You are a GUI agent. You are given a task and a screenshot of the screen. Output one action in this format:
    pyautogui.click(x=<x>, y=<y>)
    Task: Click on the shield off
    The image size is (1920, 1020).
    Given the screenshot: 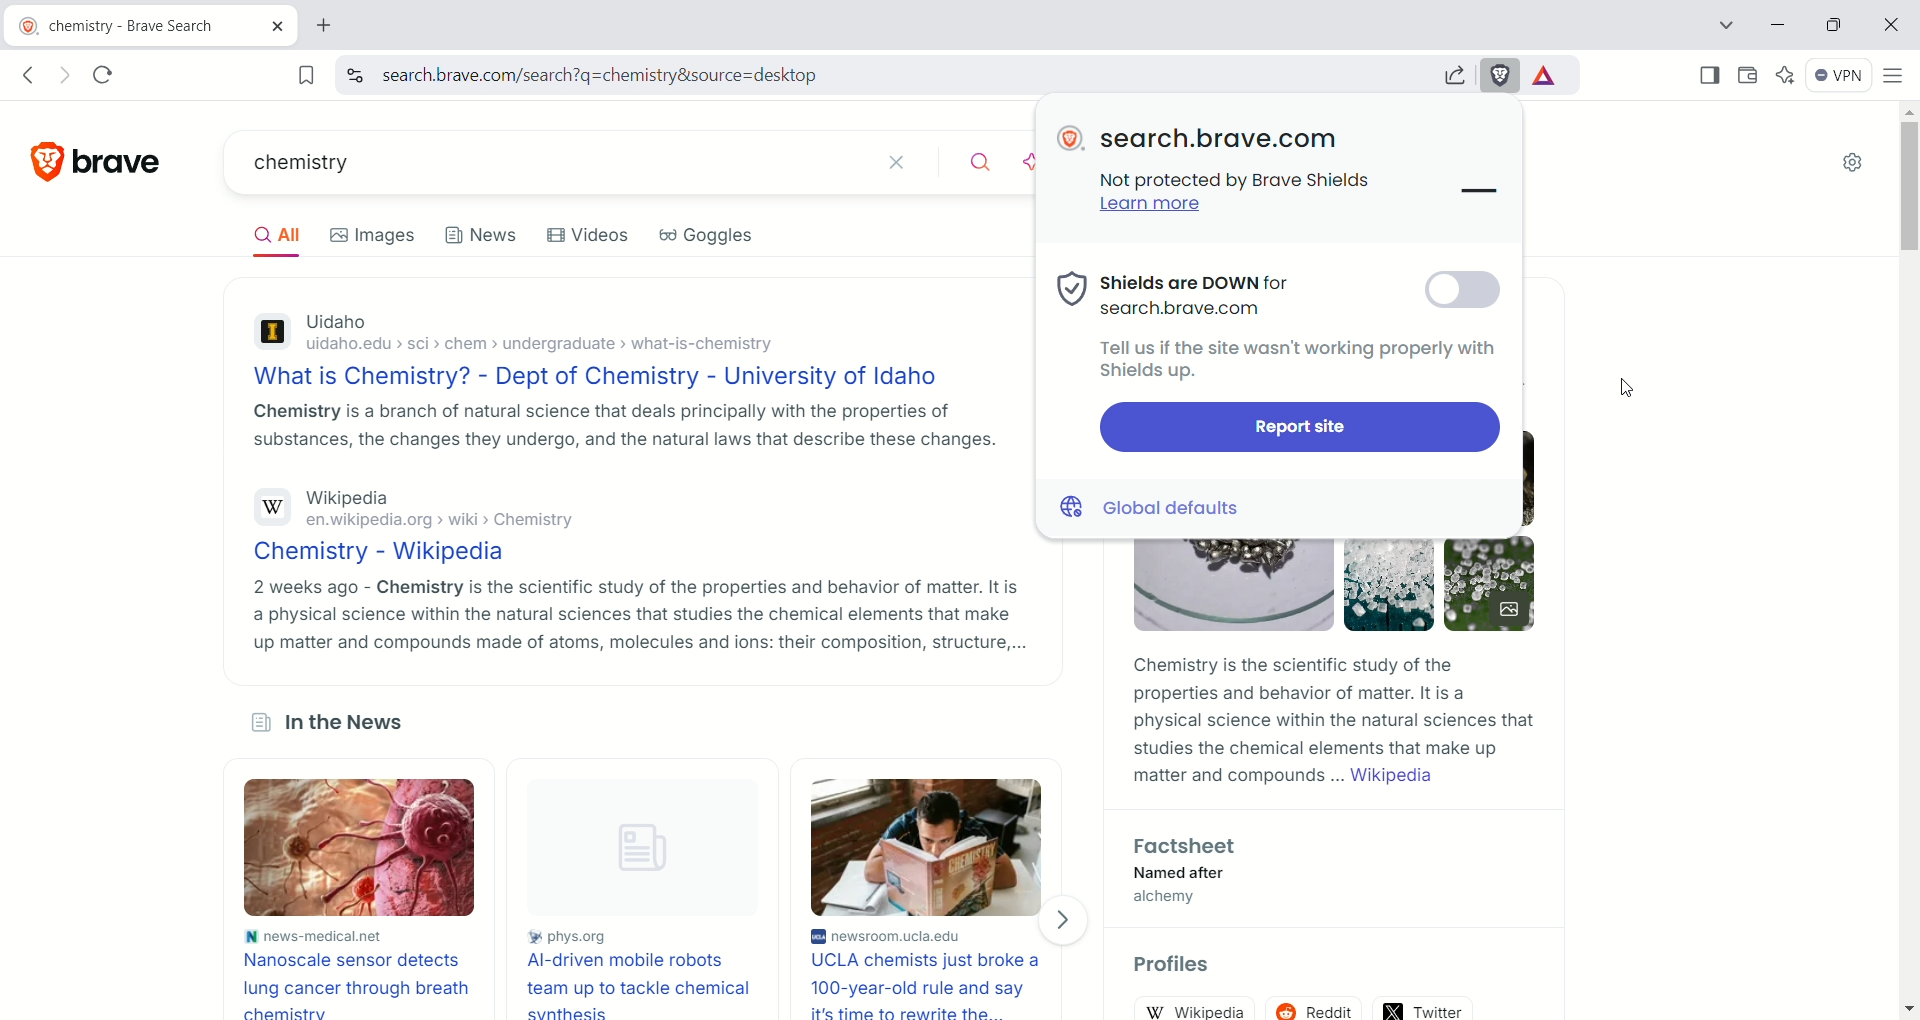 What is the action you would take?
    pyautogui.click(x=1463, y=294)
    